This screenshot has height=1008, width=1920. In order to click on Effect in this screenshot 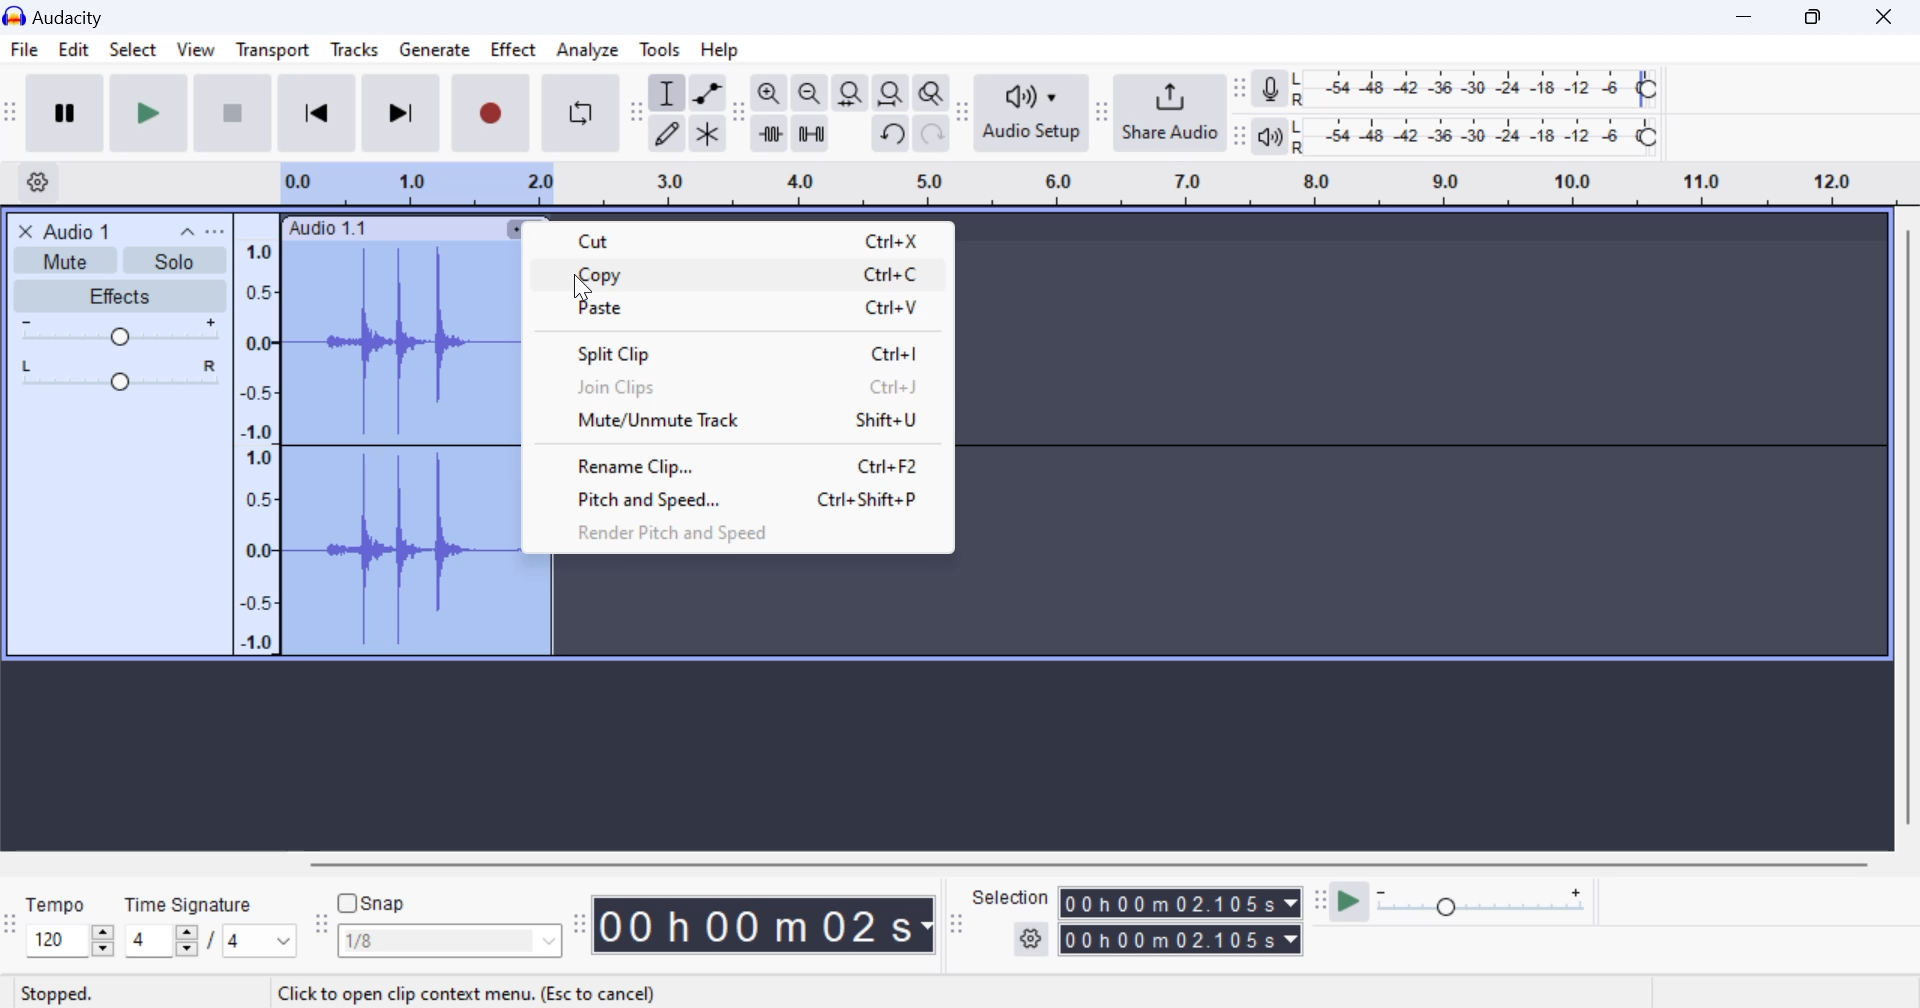, I will do `click(514, 53)`.